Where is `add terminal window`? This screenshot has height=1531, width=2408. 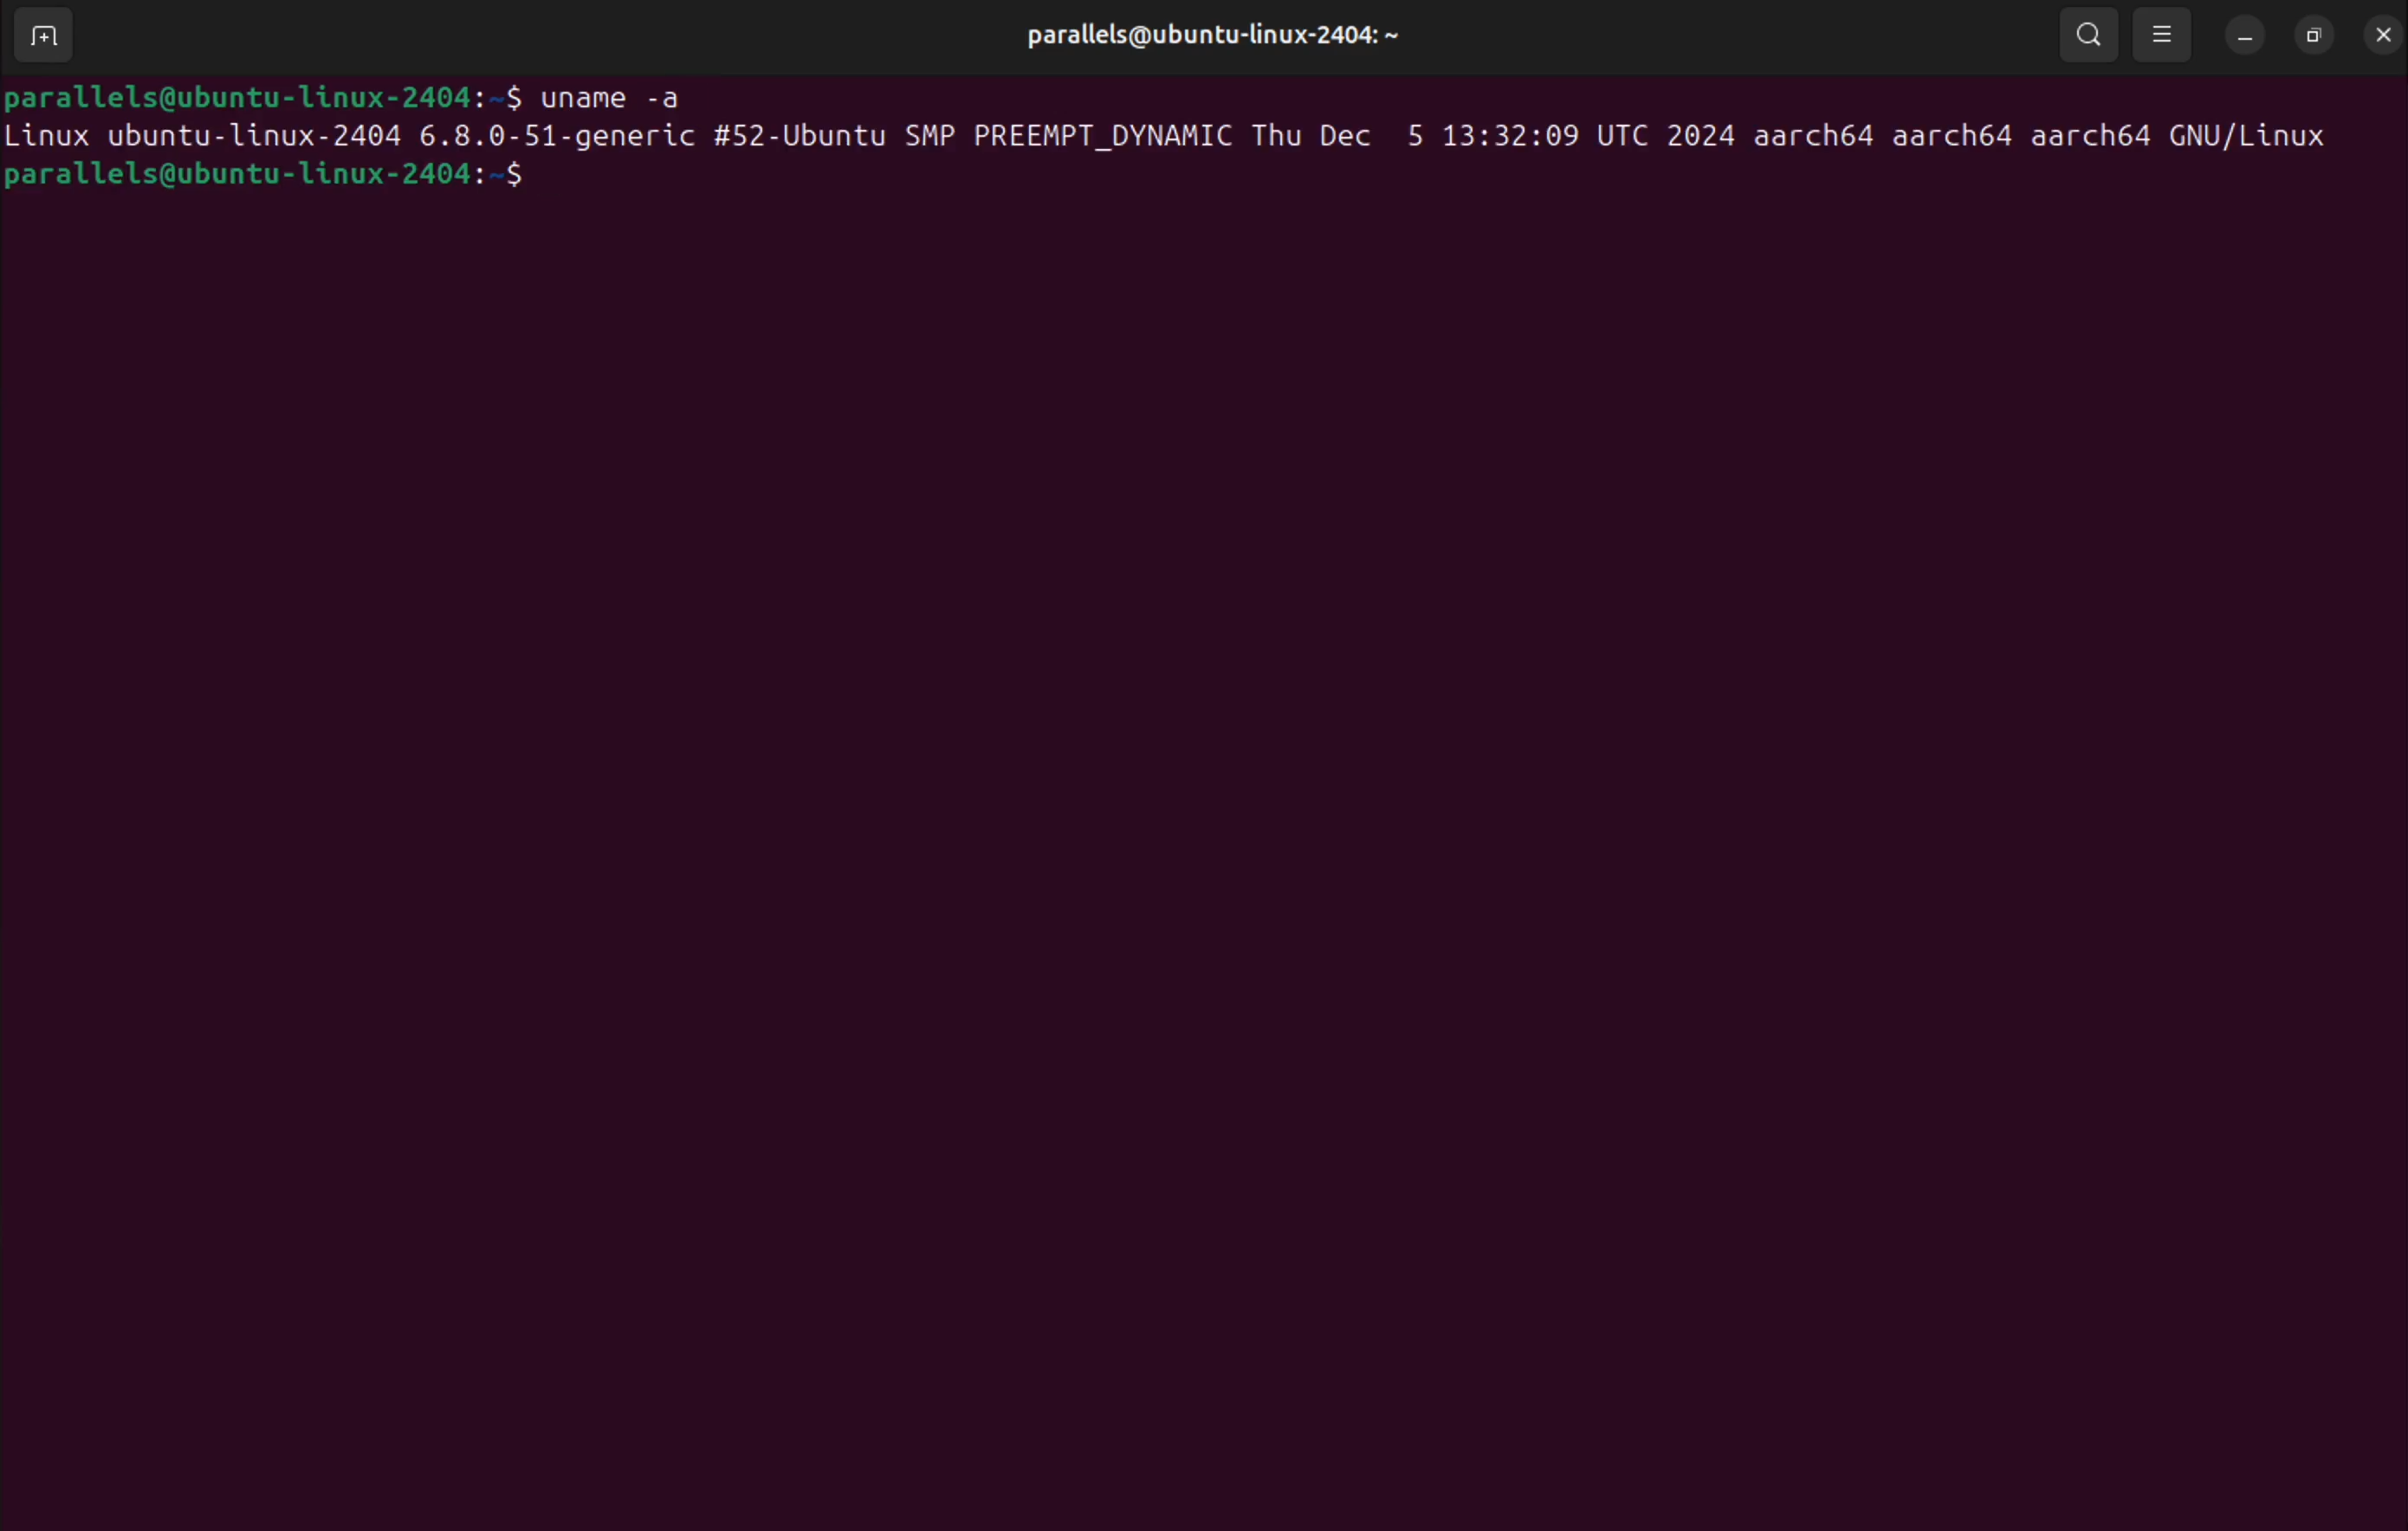 add terminal window is located at coordinates (50, 35).